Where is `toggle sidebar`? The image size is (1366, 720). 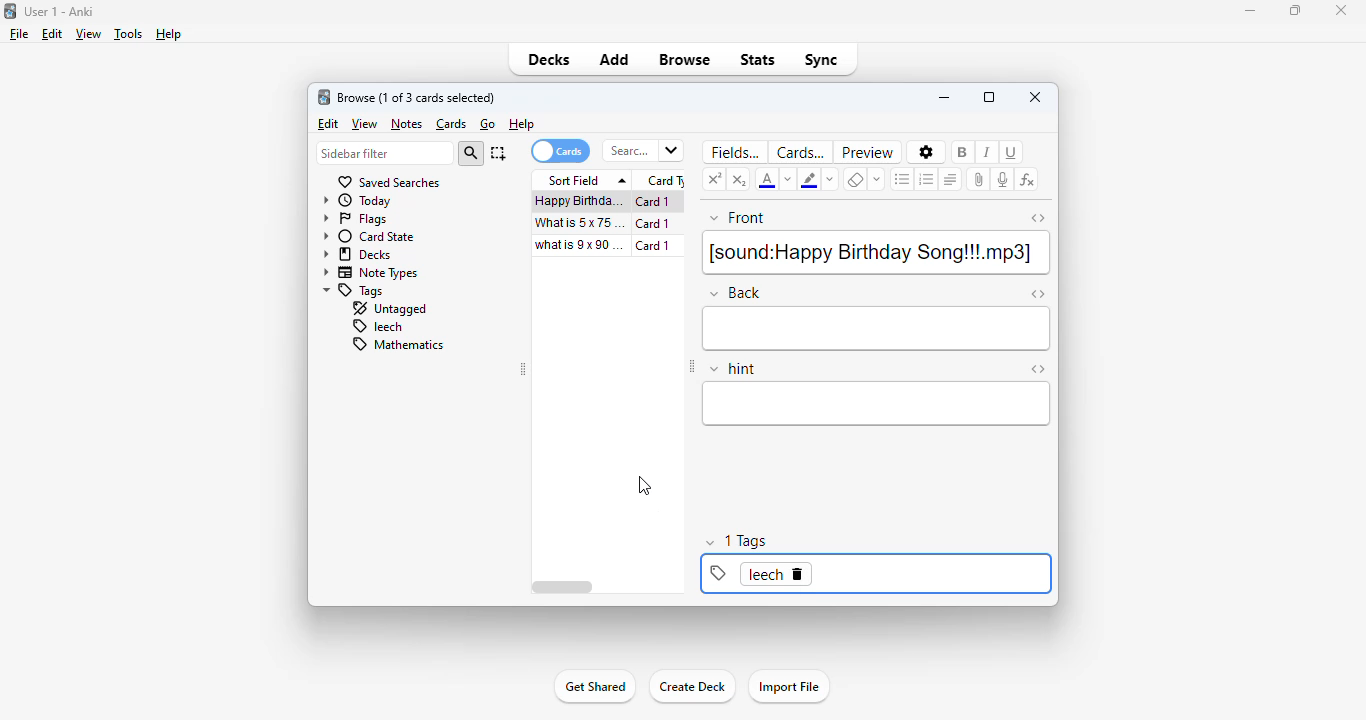
toggle sidebar is located at coordinates (692, 368).